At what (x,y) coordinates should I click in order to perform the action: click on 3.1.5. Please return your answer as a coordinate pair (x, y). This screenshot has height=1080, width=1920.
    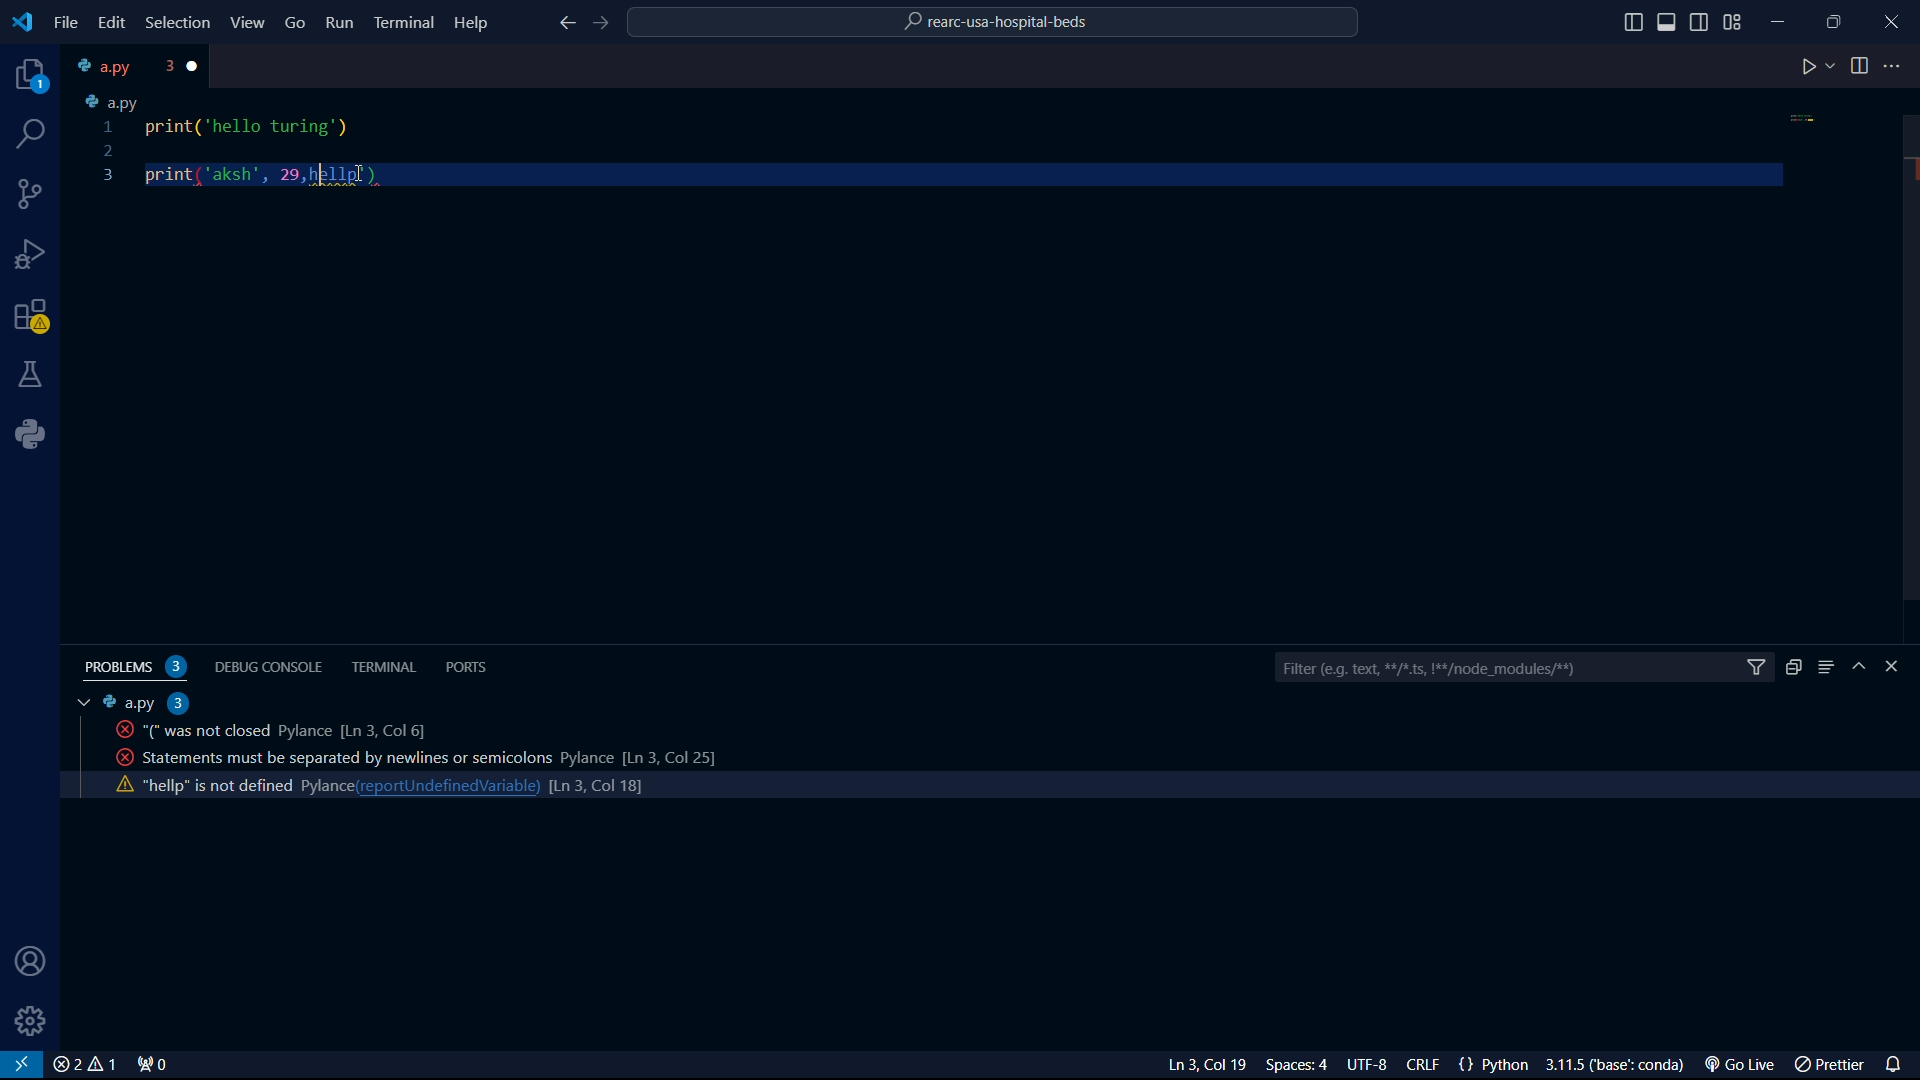
    Looking at the image, I should click on (1621, 1065).